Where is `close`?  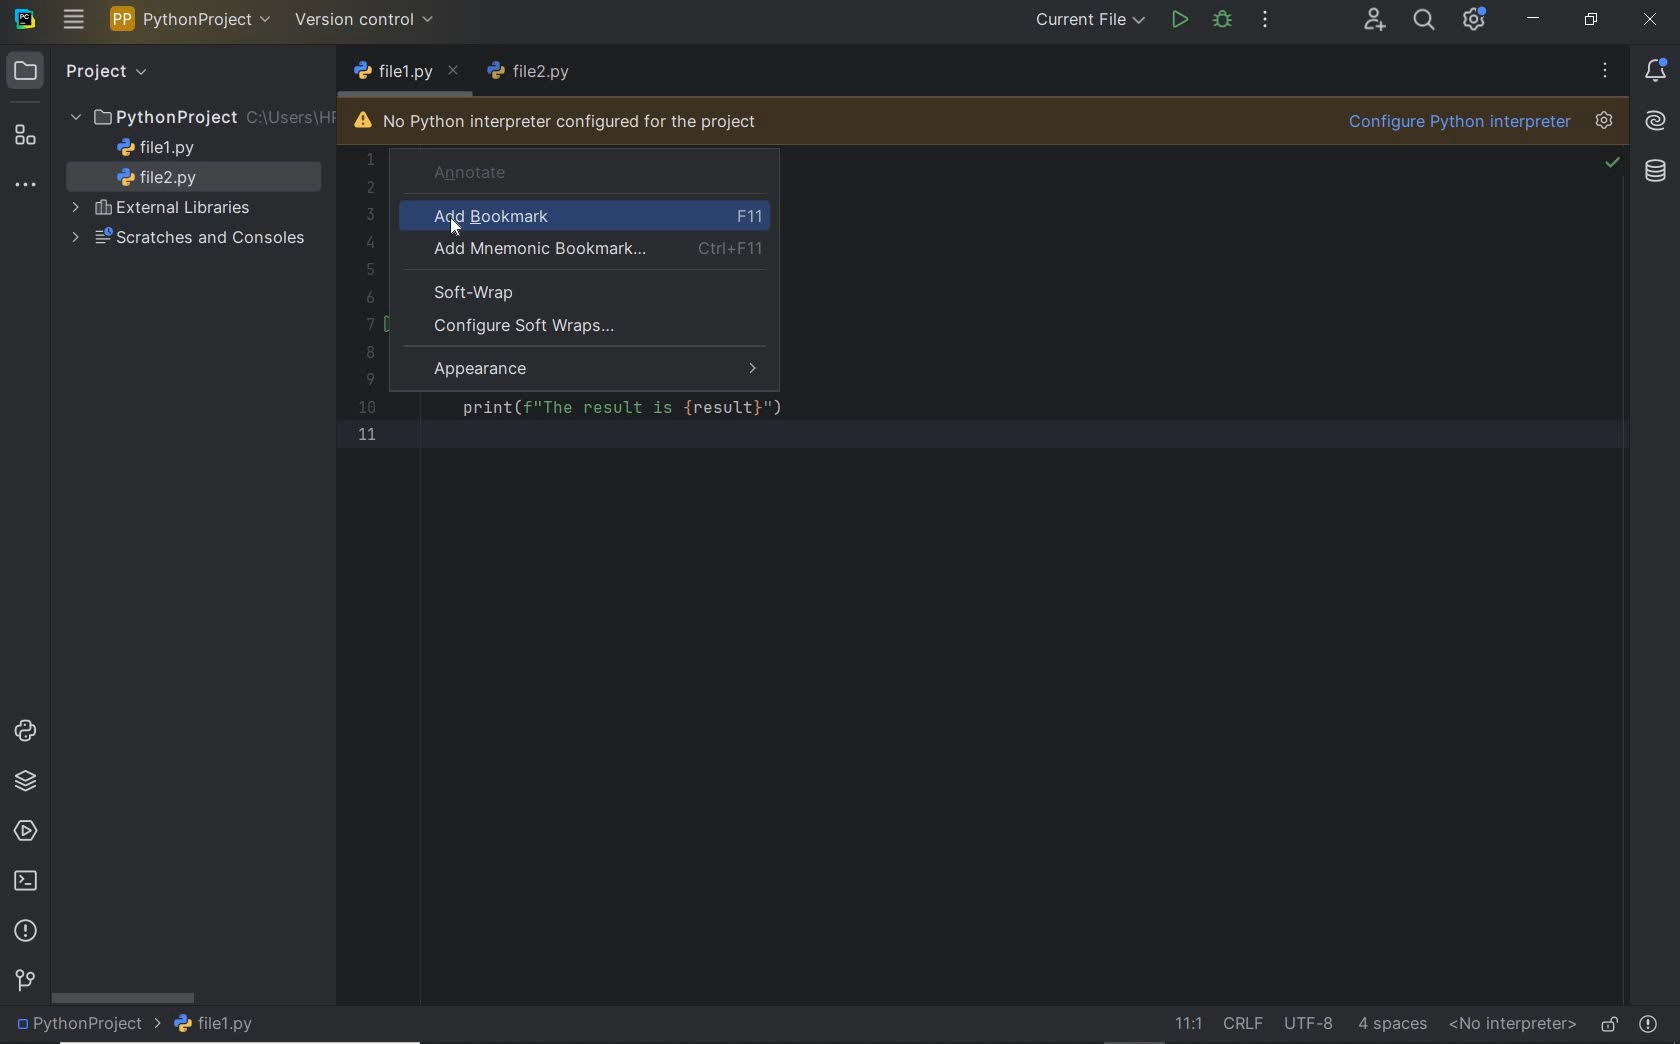 close is located at coordinates (1649, 19).